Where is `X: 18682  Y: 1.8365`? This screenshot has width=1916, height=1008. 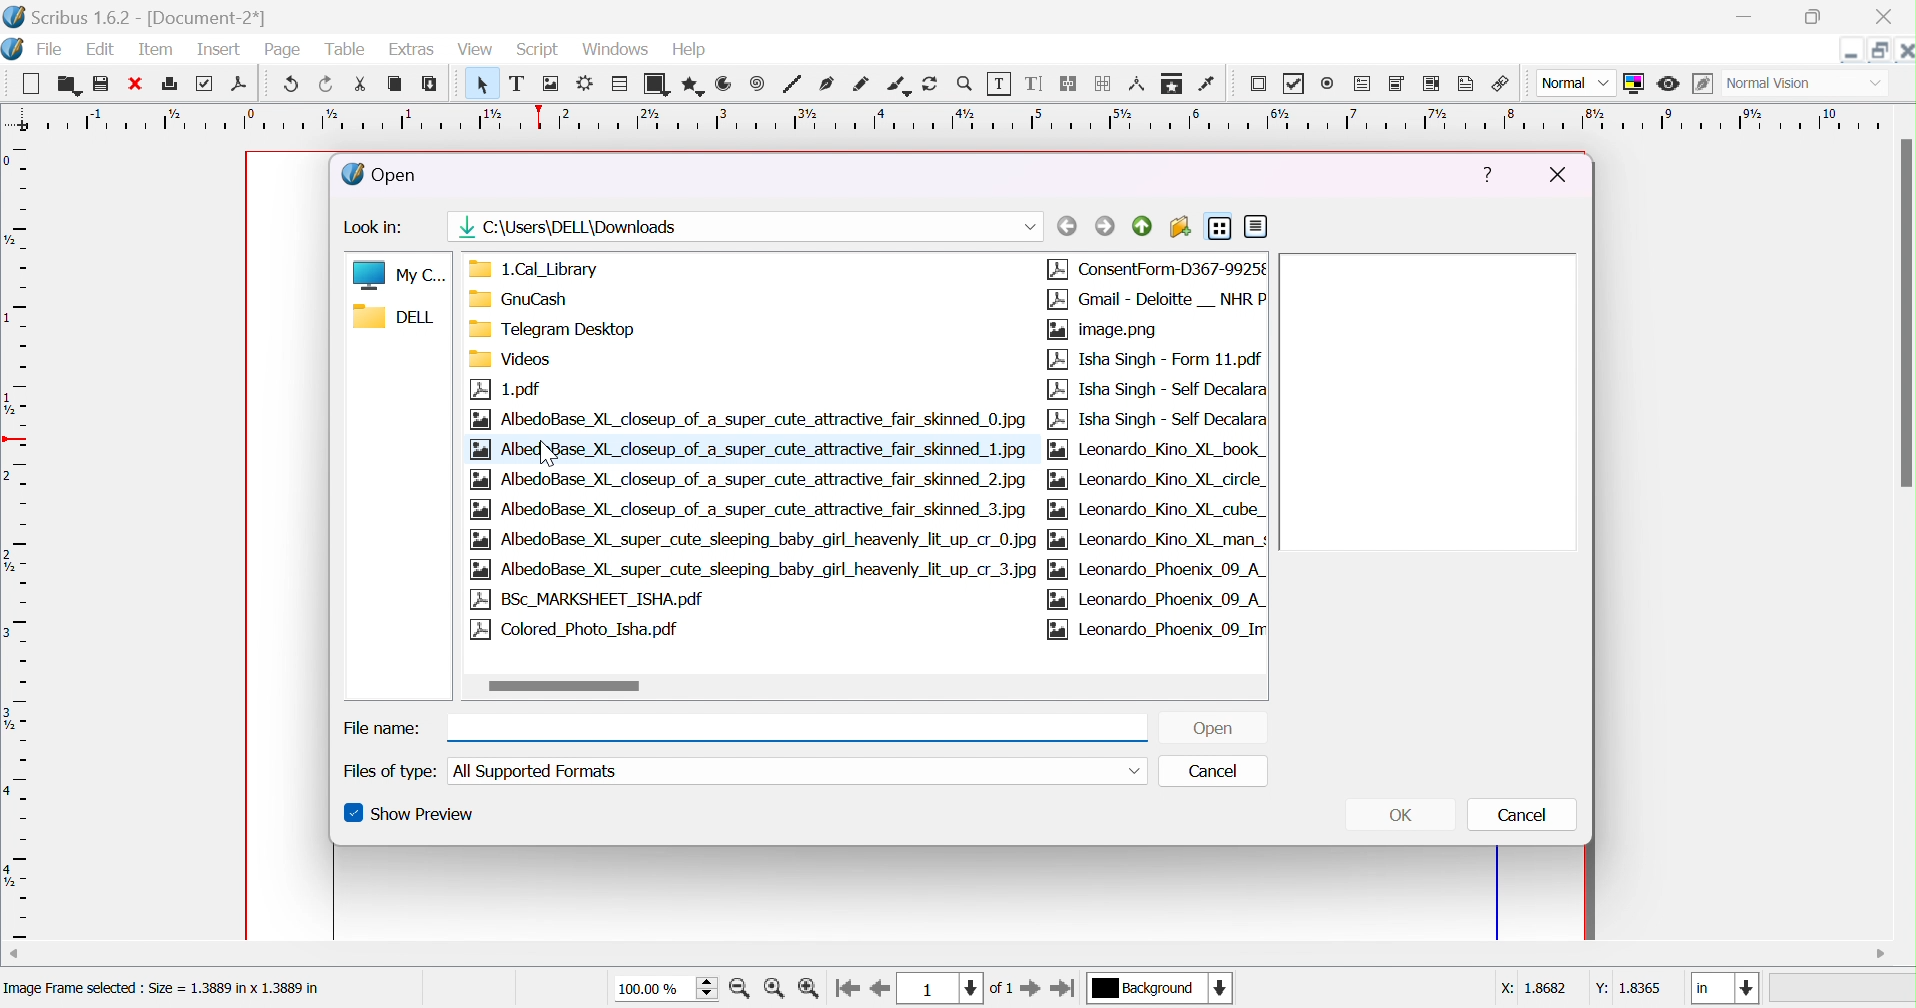
X: 18682  Y: 1.8365 is located at coordinates (1569, 986).